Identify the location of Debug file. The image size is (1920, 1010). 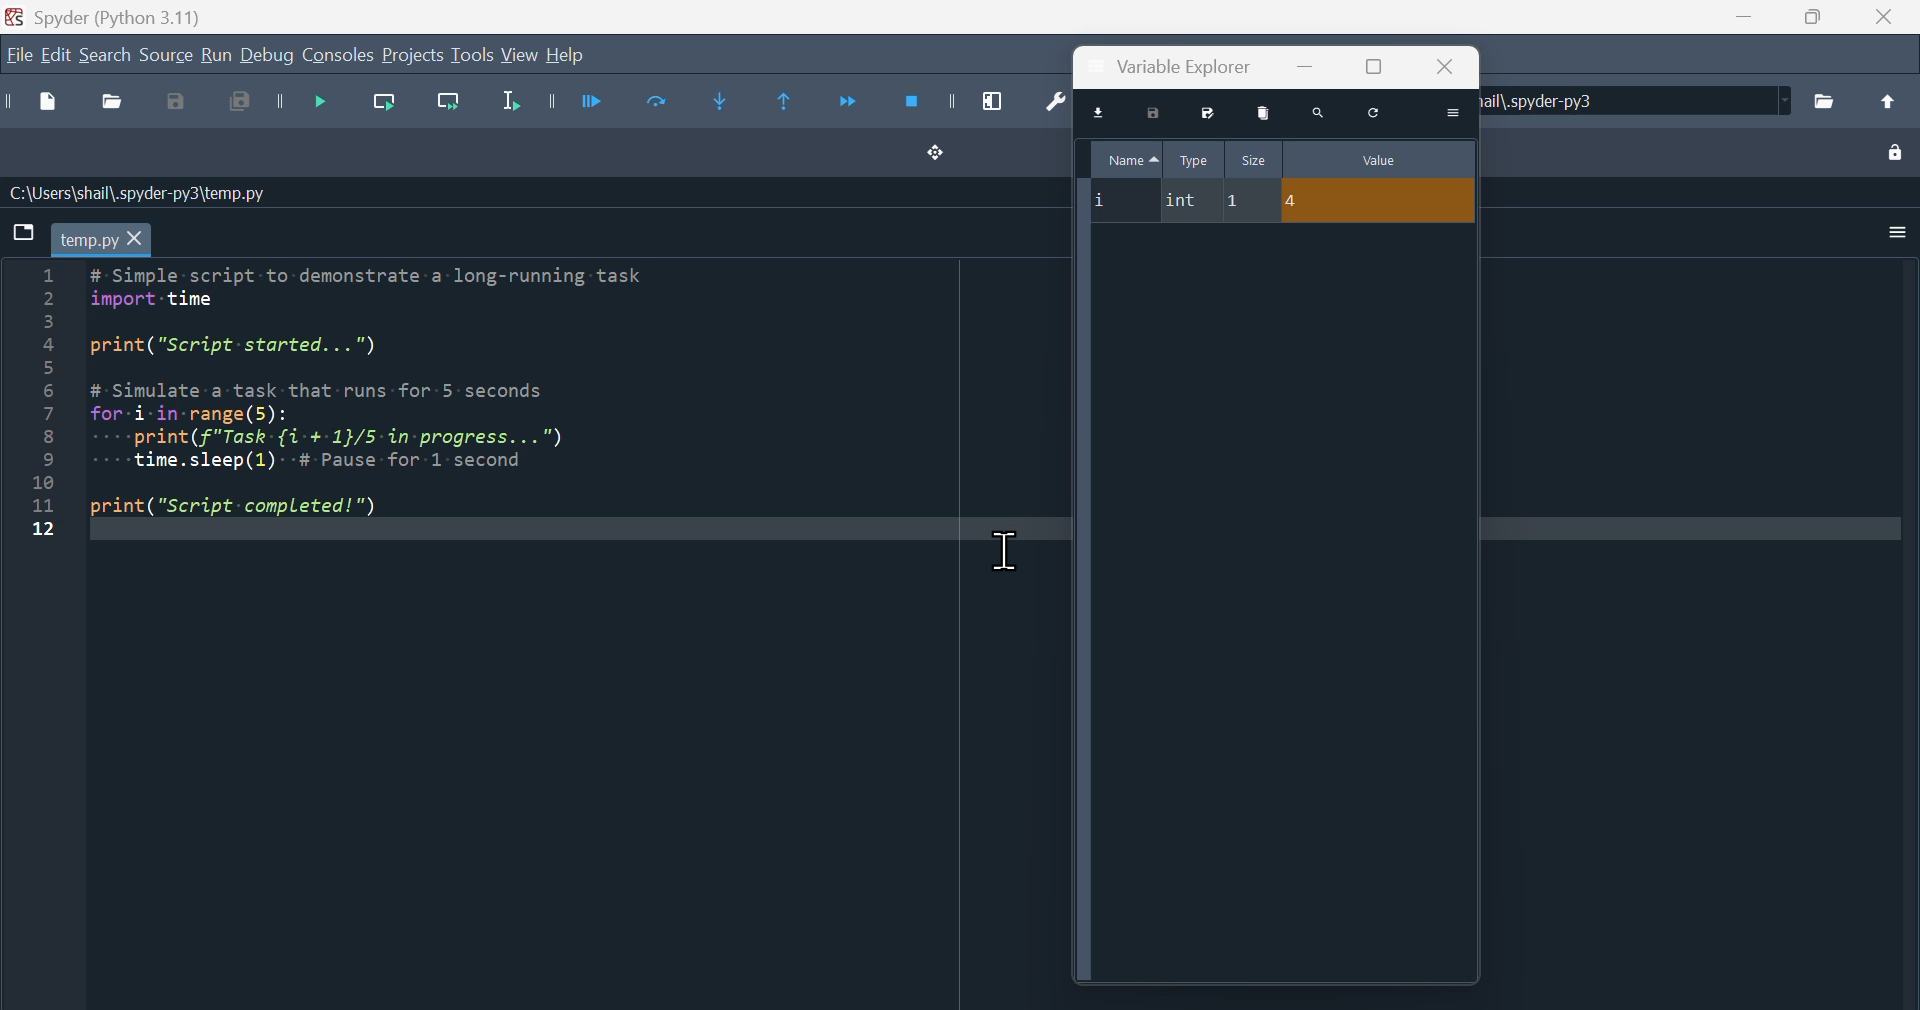
(306, 106).